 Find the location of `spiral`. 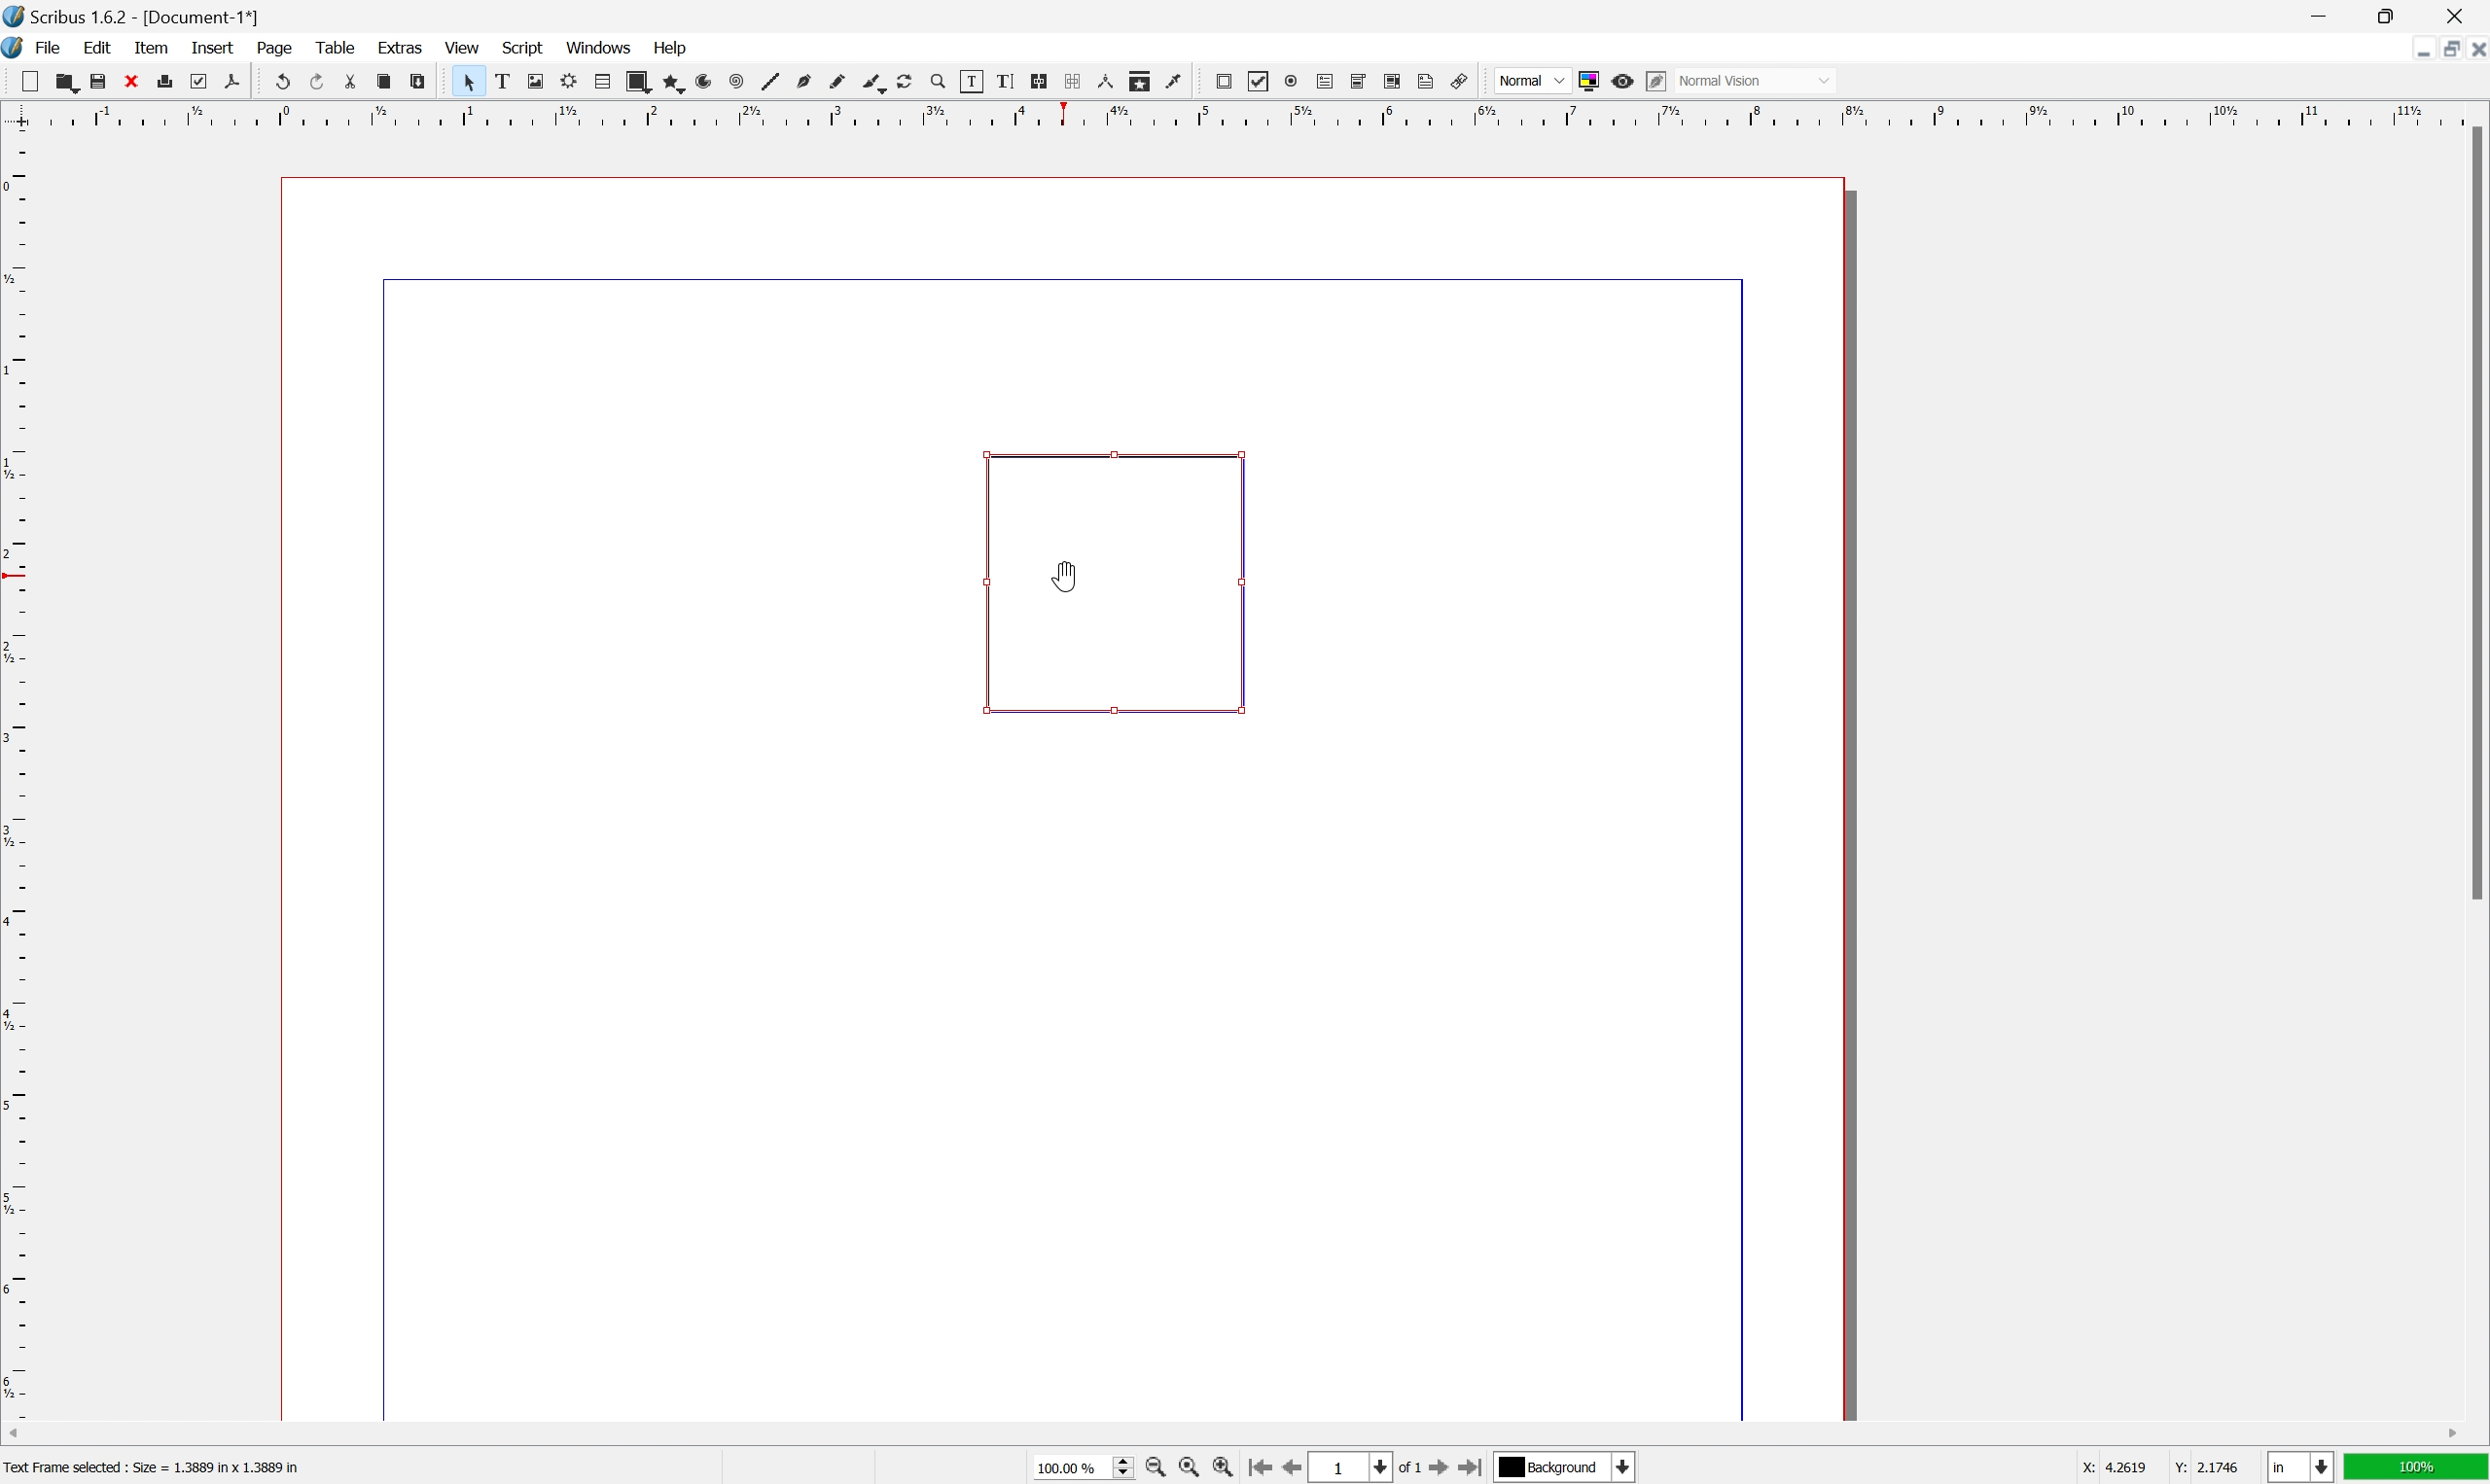

spiral is located at coordinates (738, 81).